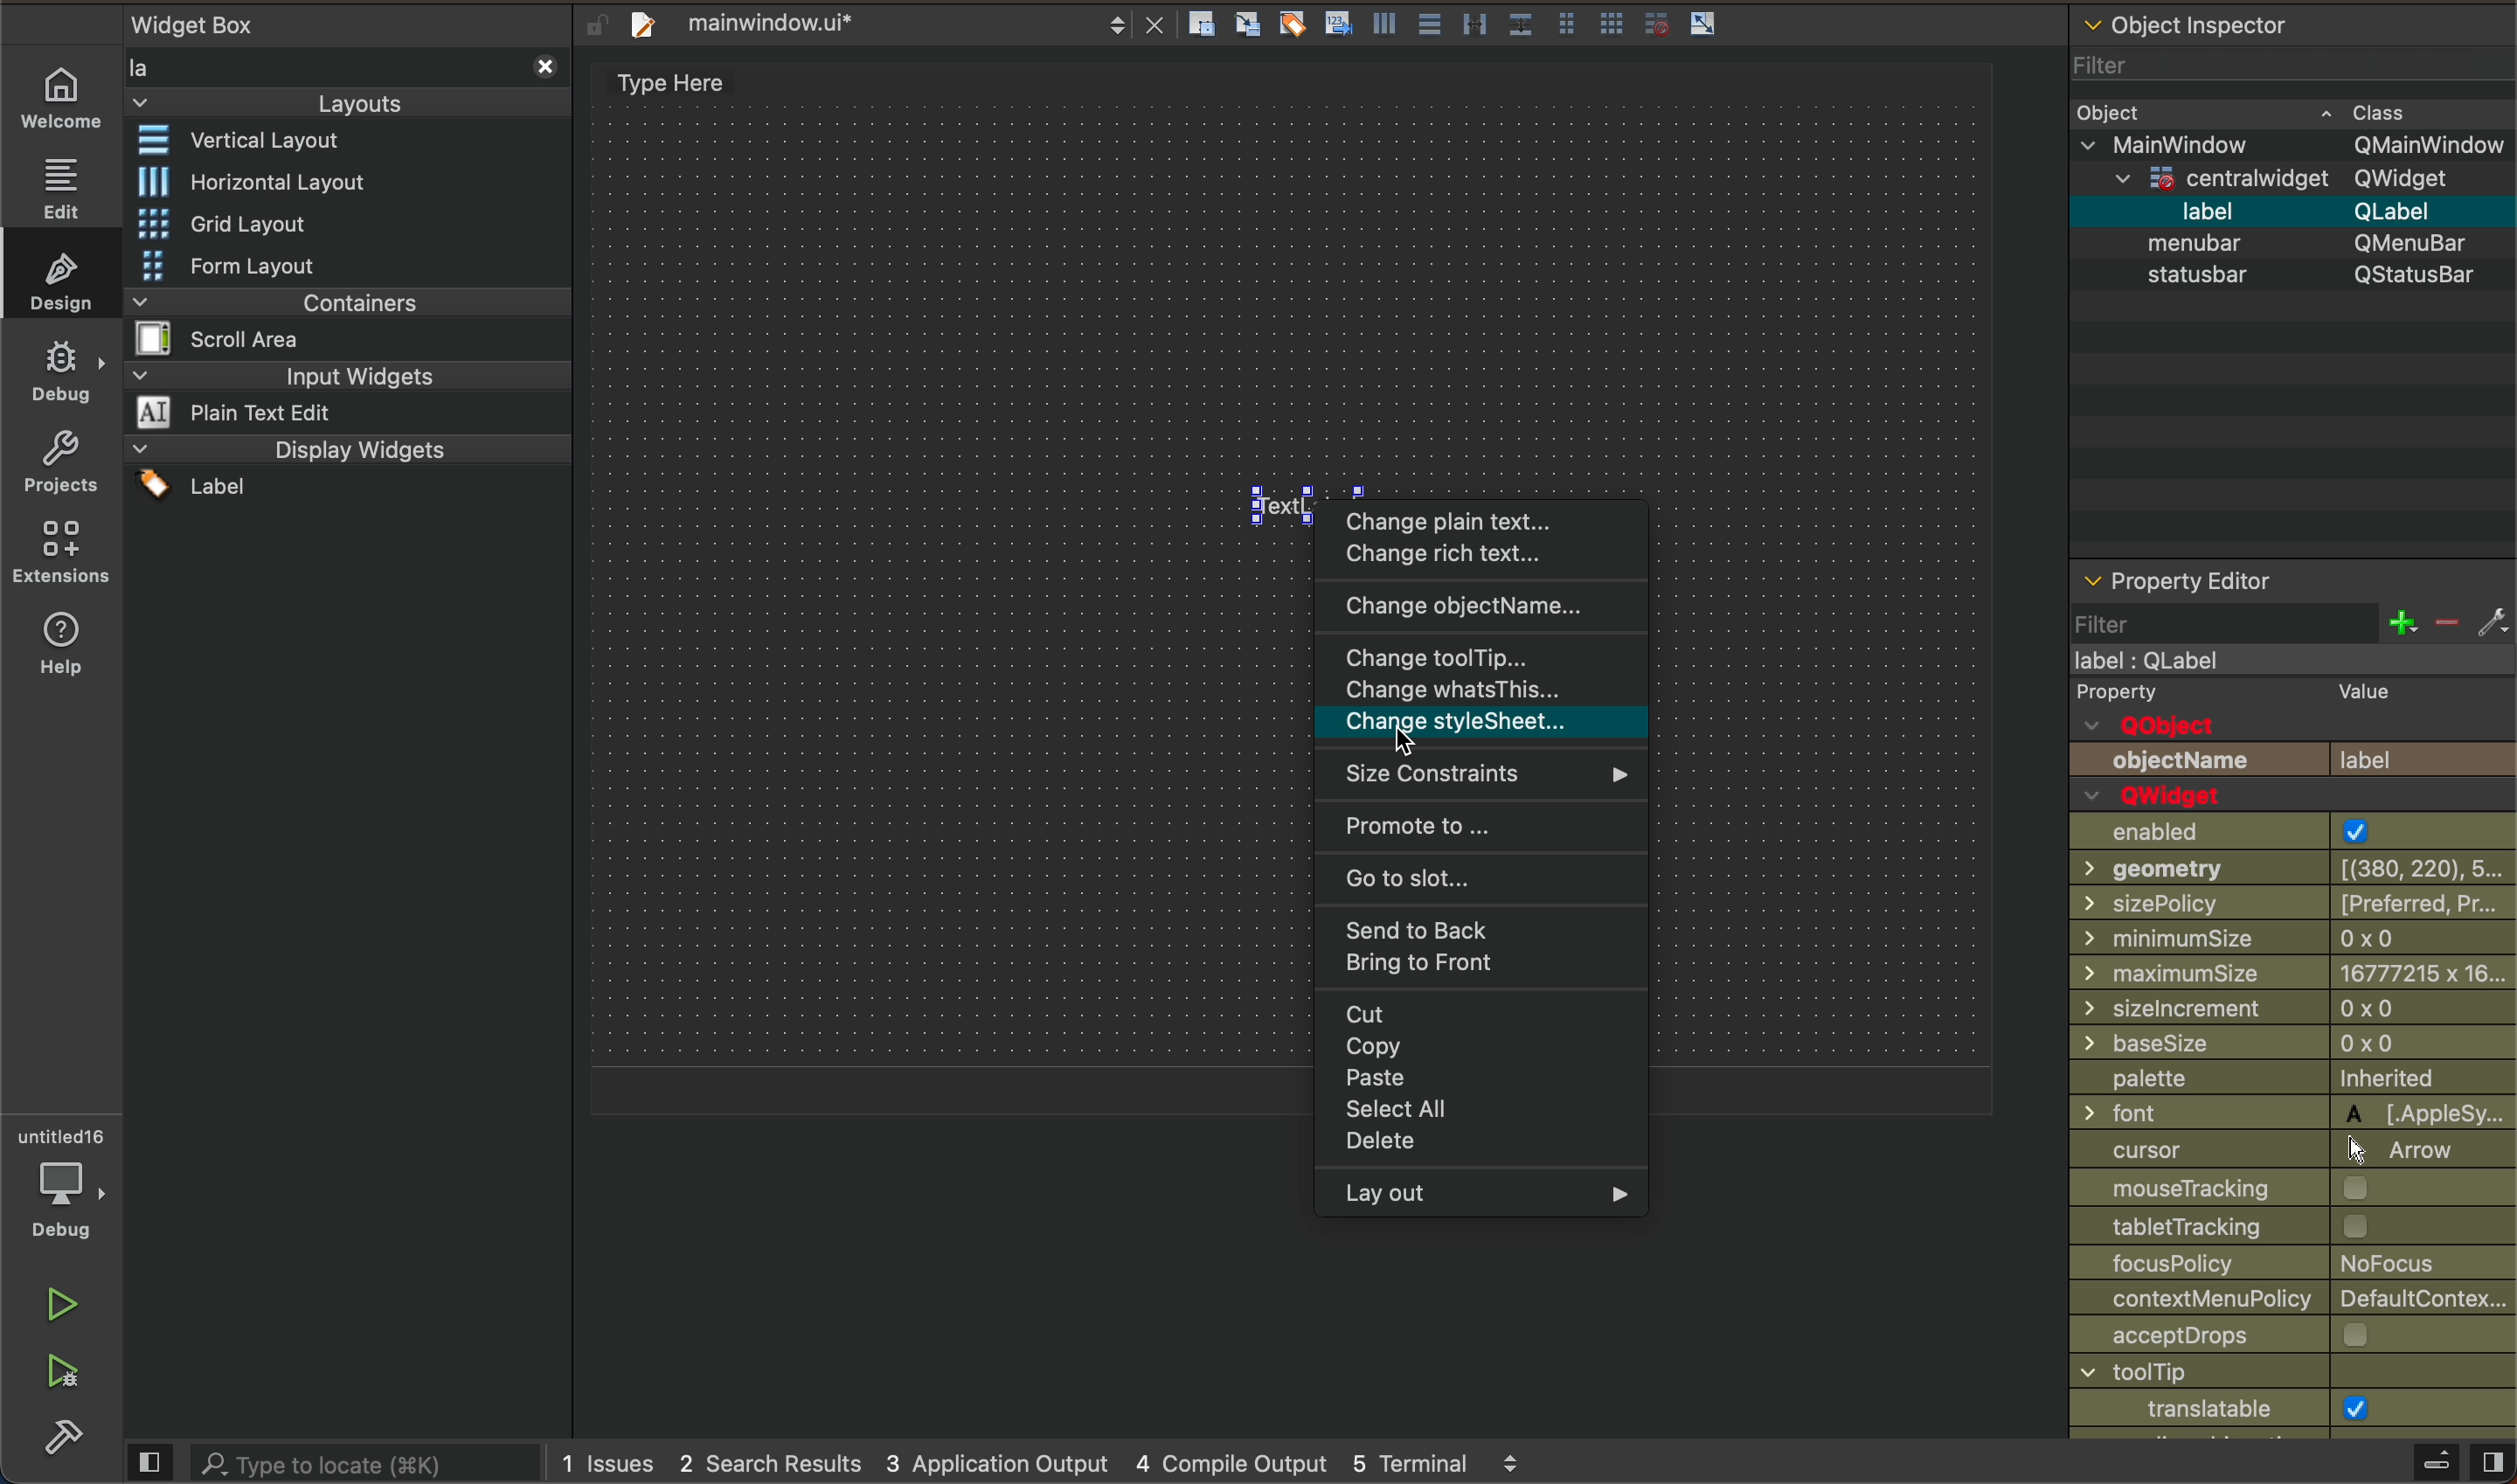  I want to click on qwidget, so click(2307, 179).